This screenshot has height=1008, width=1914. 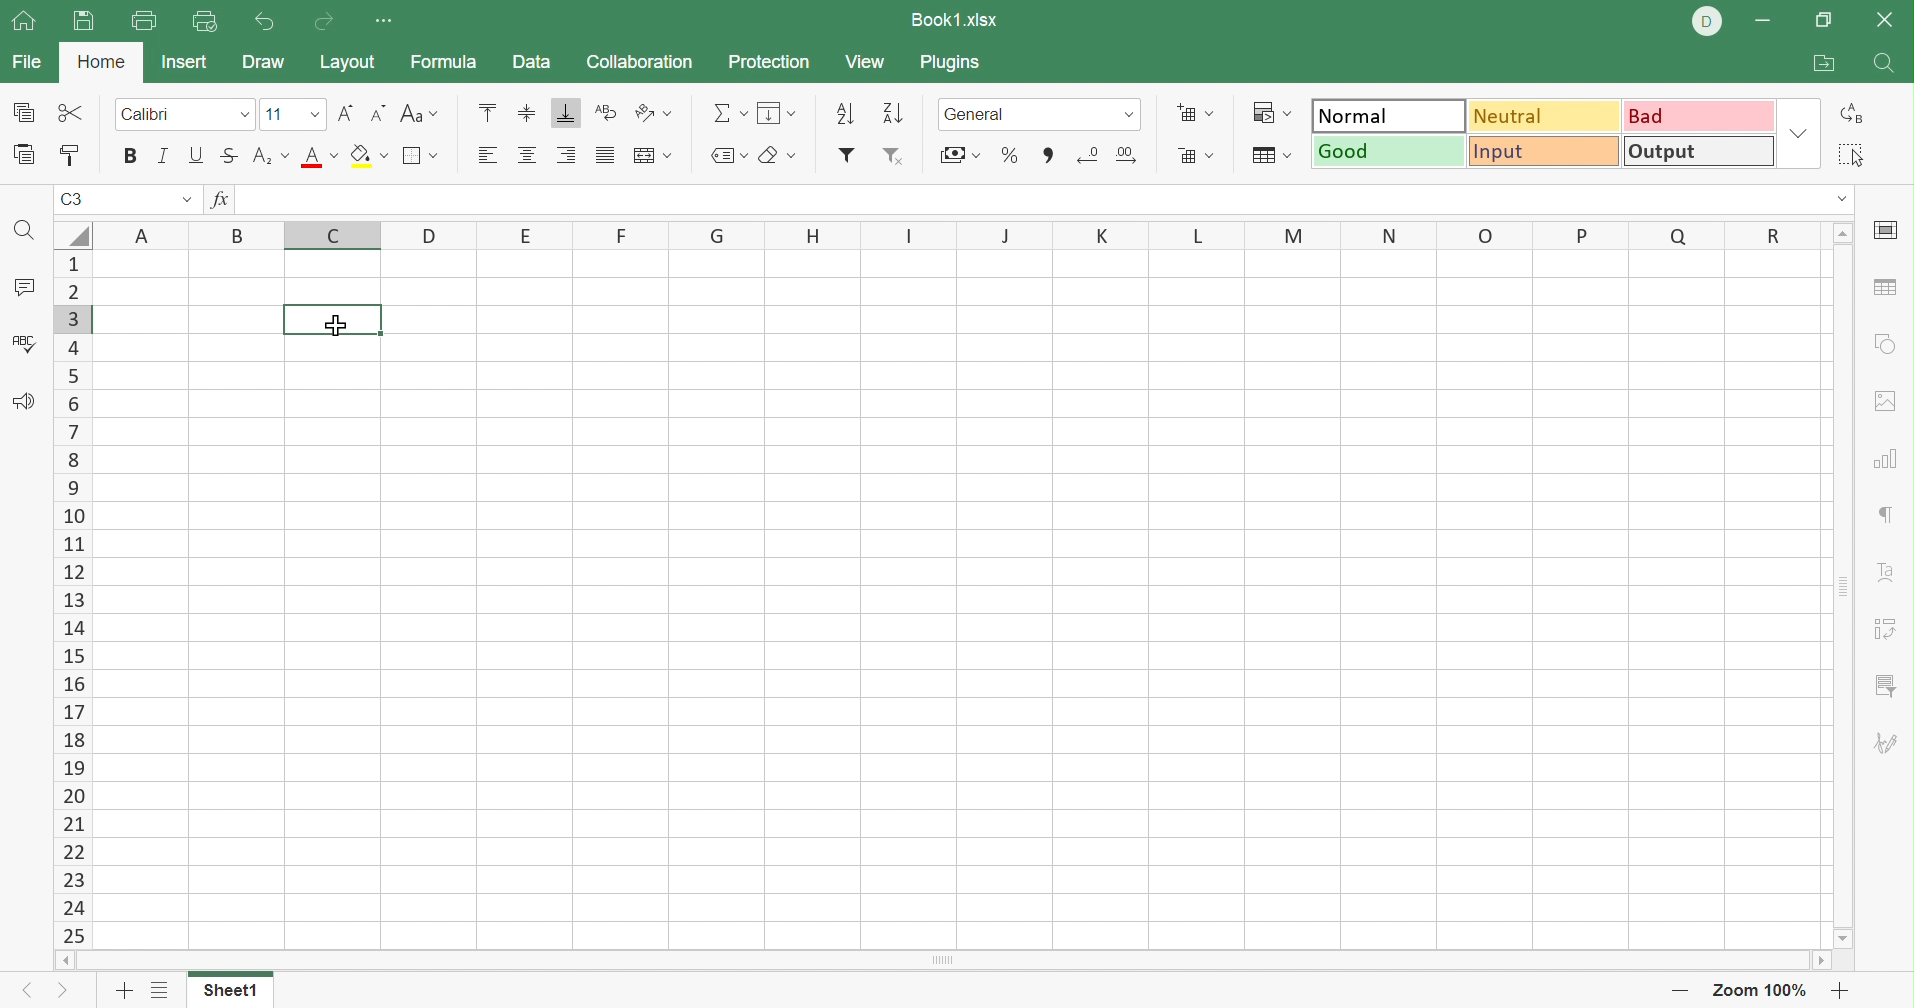 What do you see at coordinates (766, 60) in the screenshot?
I see `Protection` at bounding box center [766, 60].